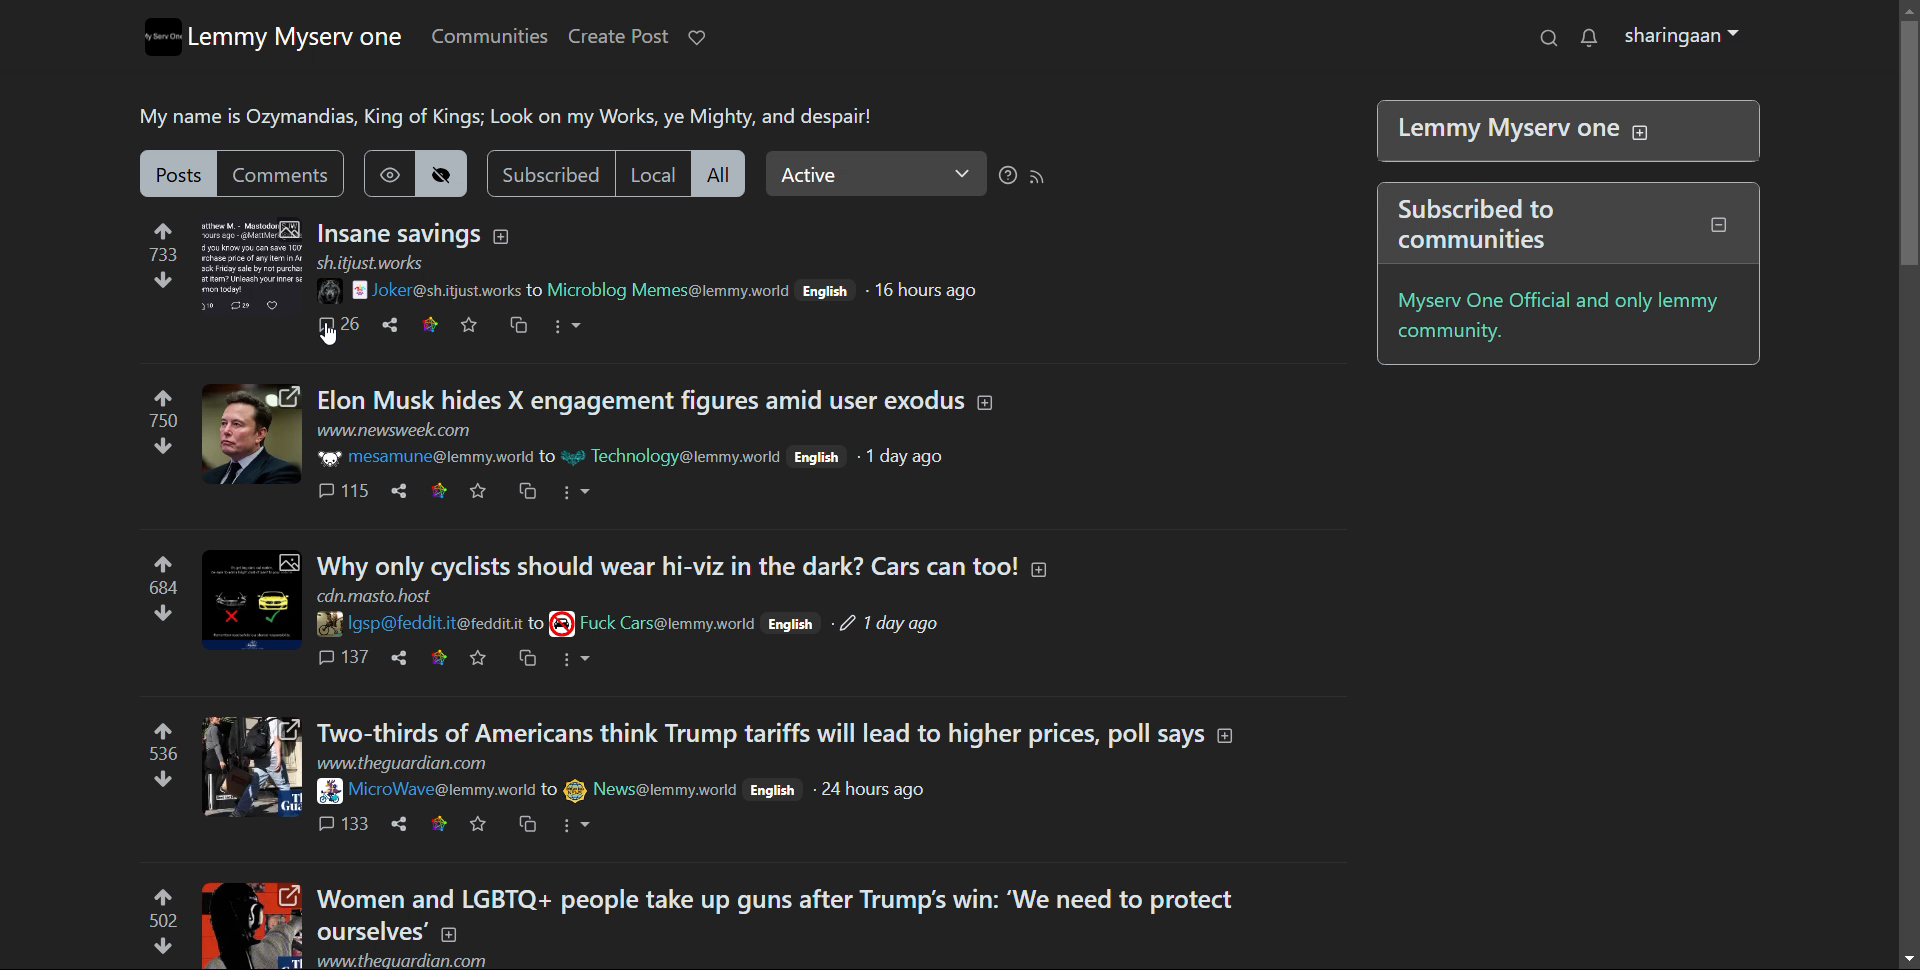 The image size is (1920, 970). Describe the element at coordinates (157, 450) in the screenshot. I see `downvotes` at that location.